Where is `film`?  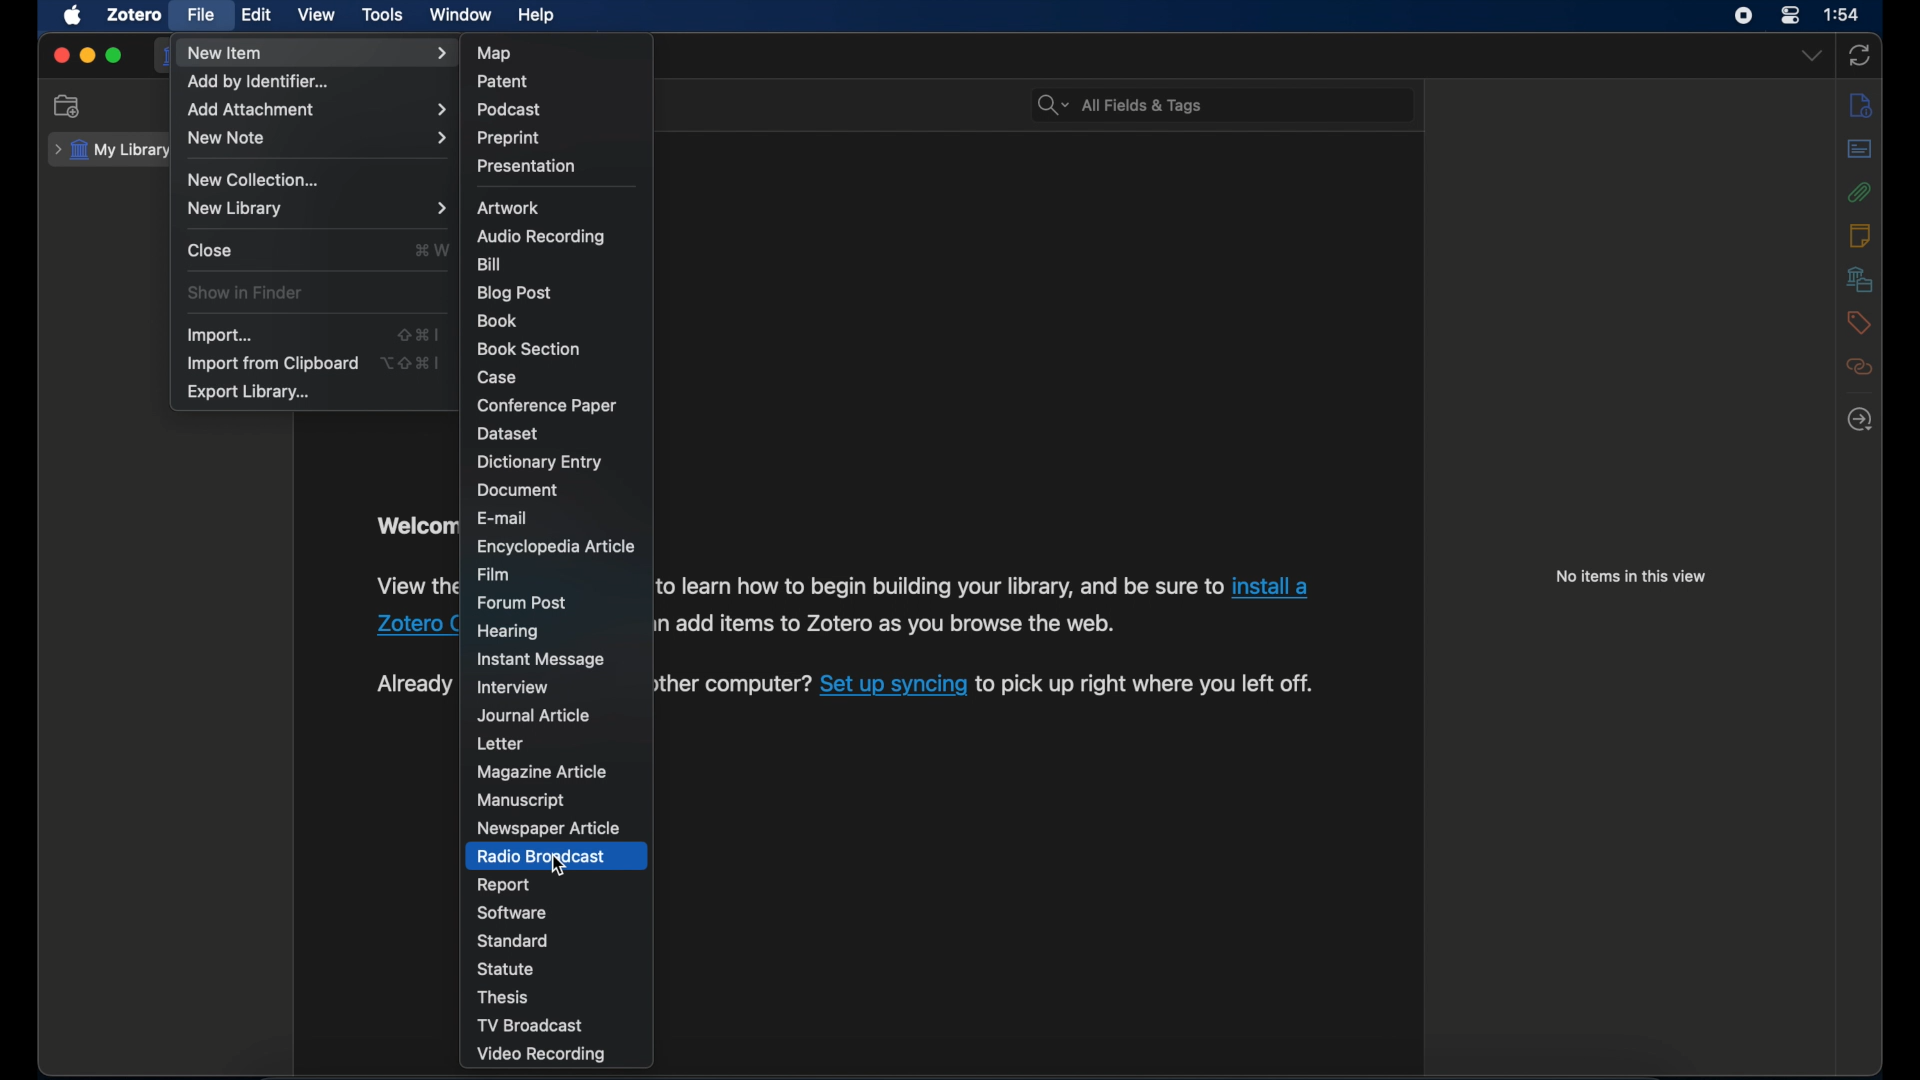
film is located at coordinates (492, 574).